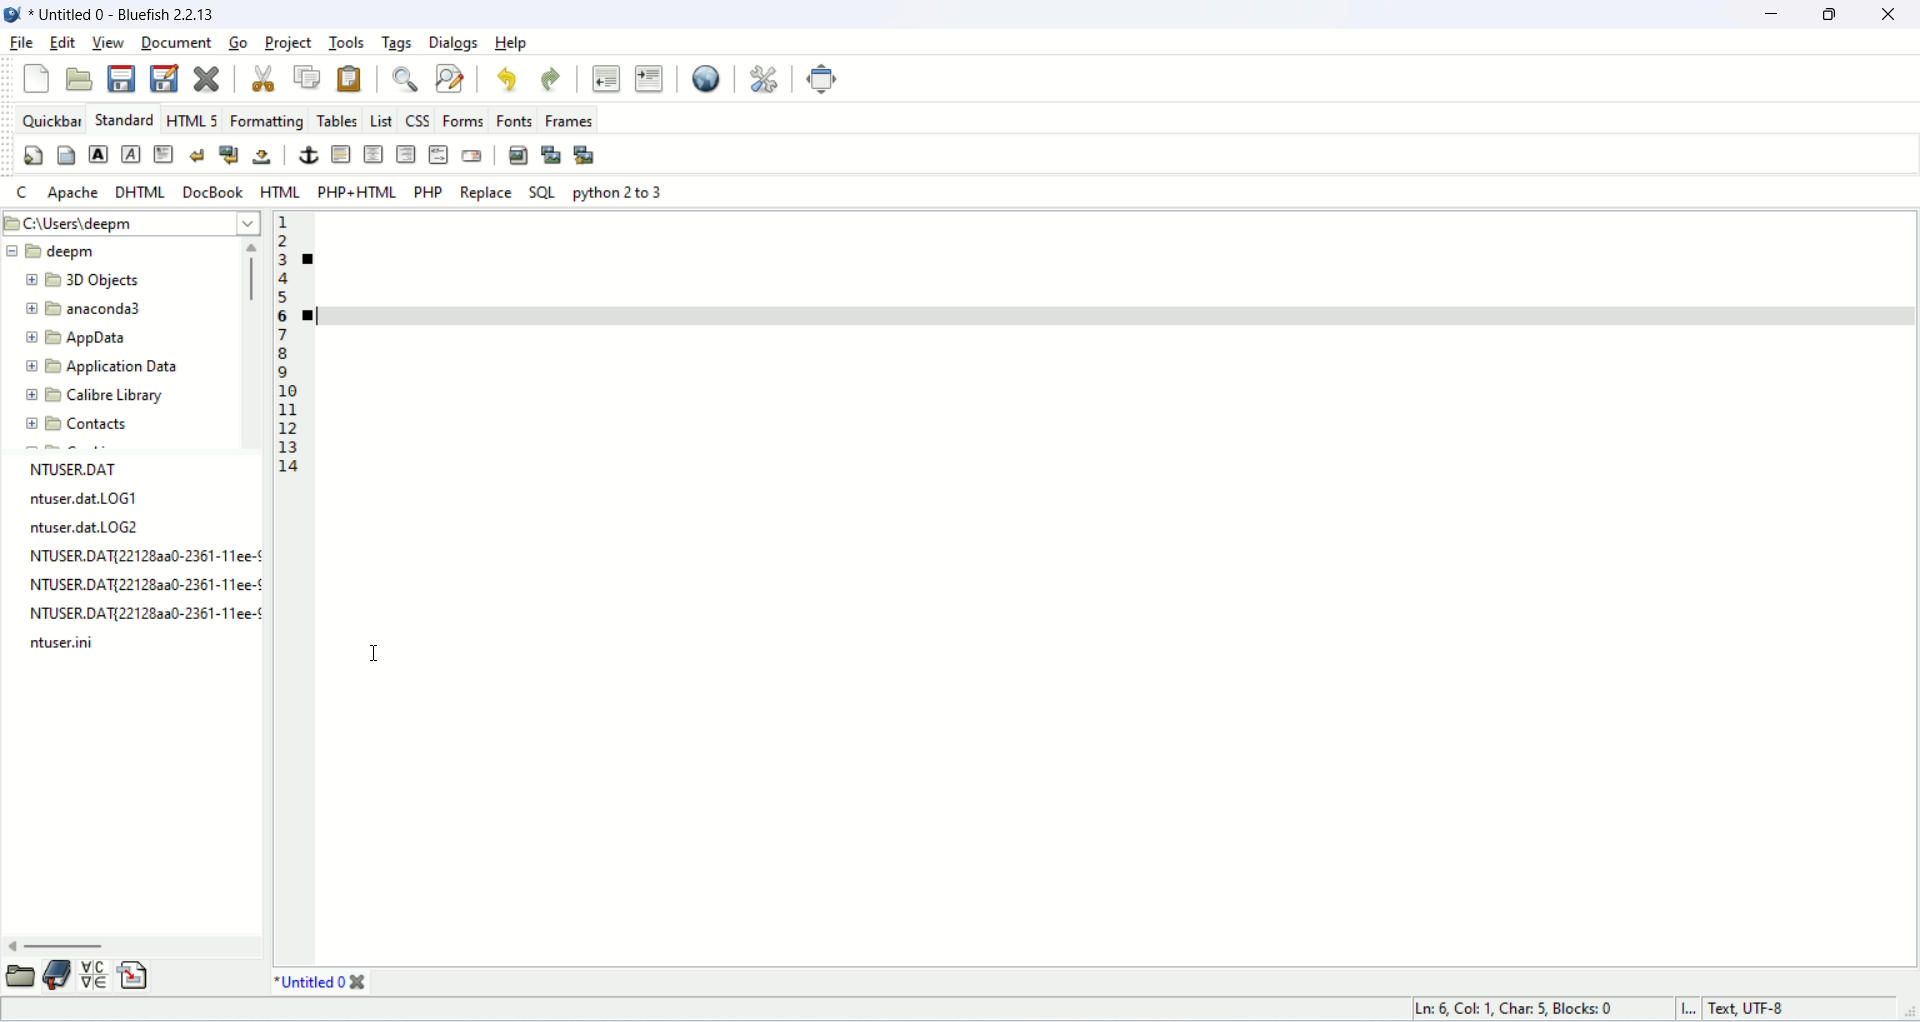  What do you see at coordinates (97, 156) in the screenshot?
I see `strong` at bounding box center [97, 156].